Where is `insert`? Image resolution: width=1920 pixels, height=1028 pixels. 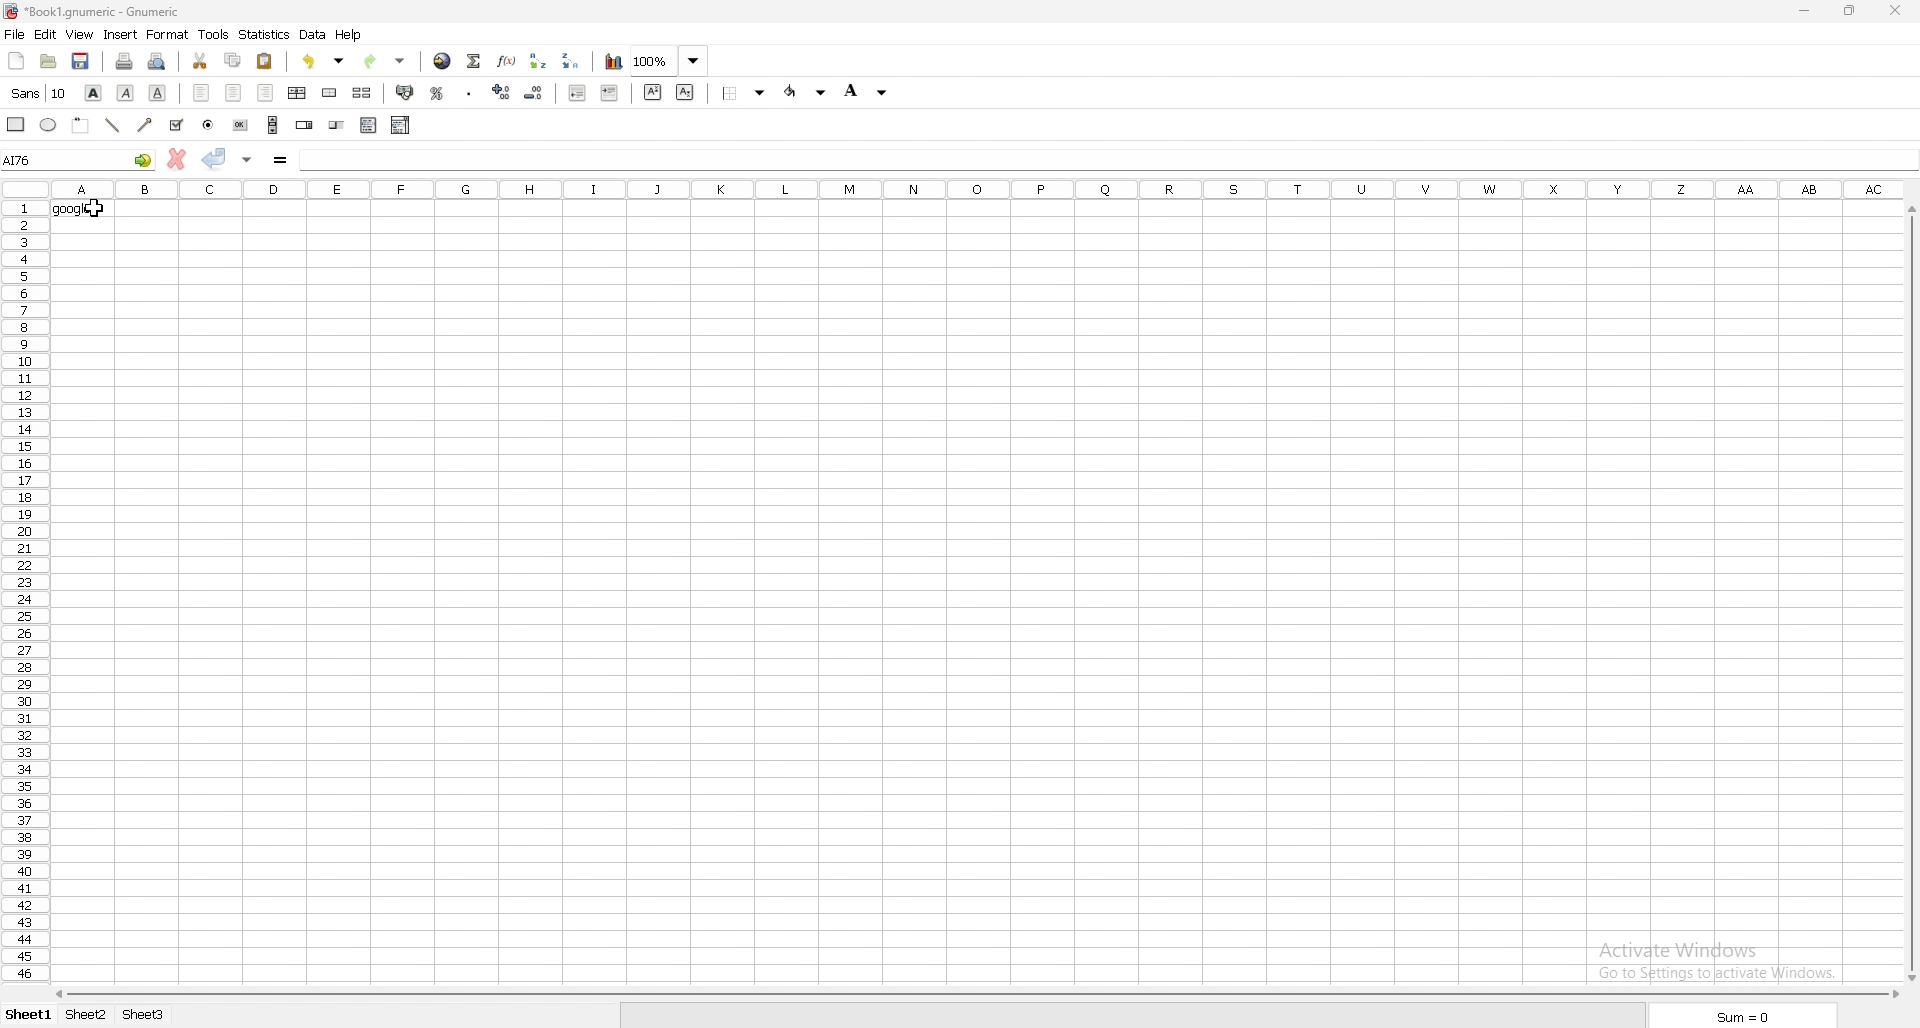 insert is located at coordinates (120, 35).